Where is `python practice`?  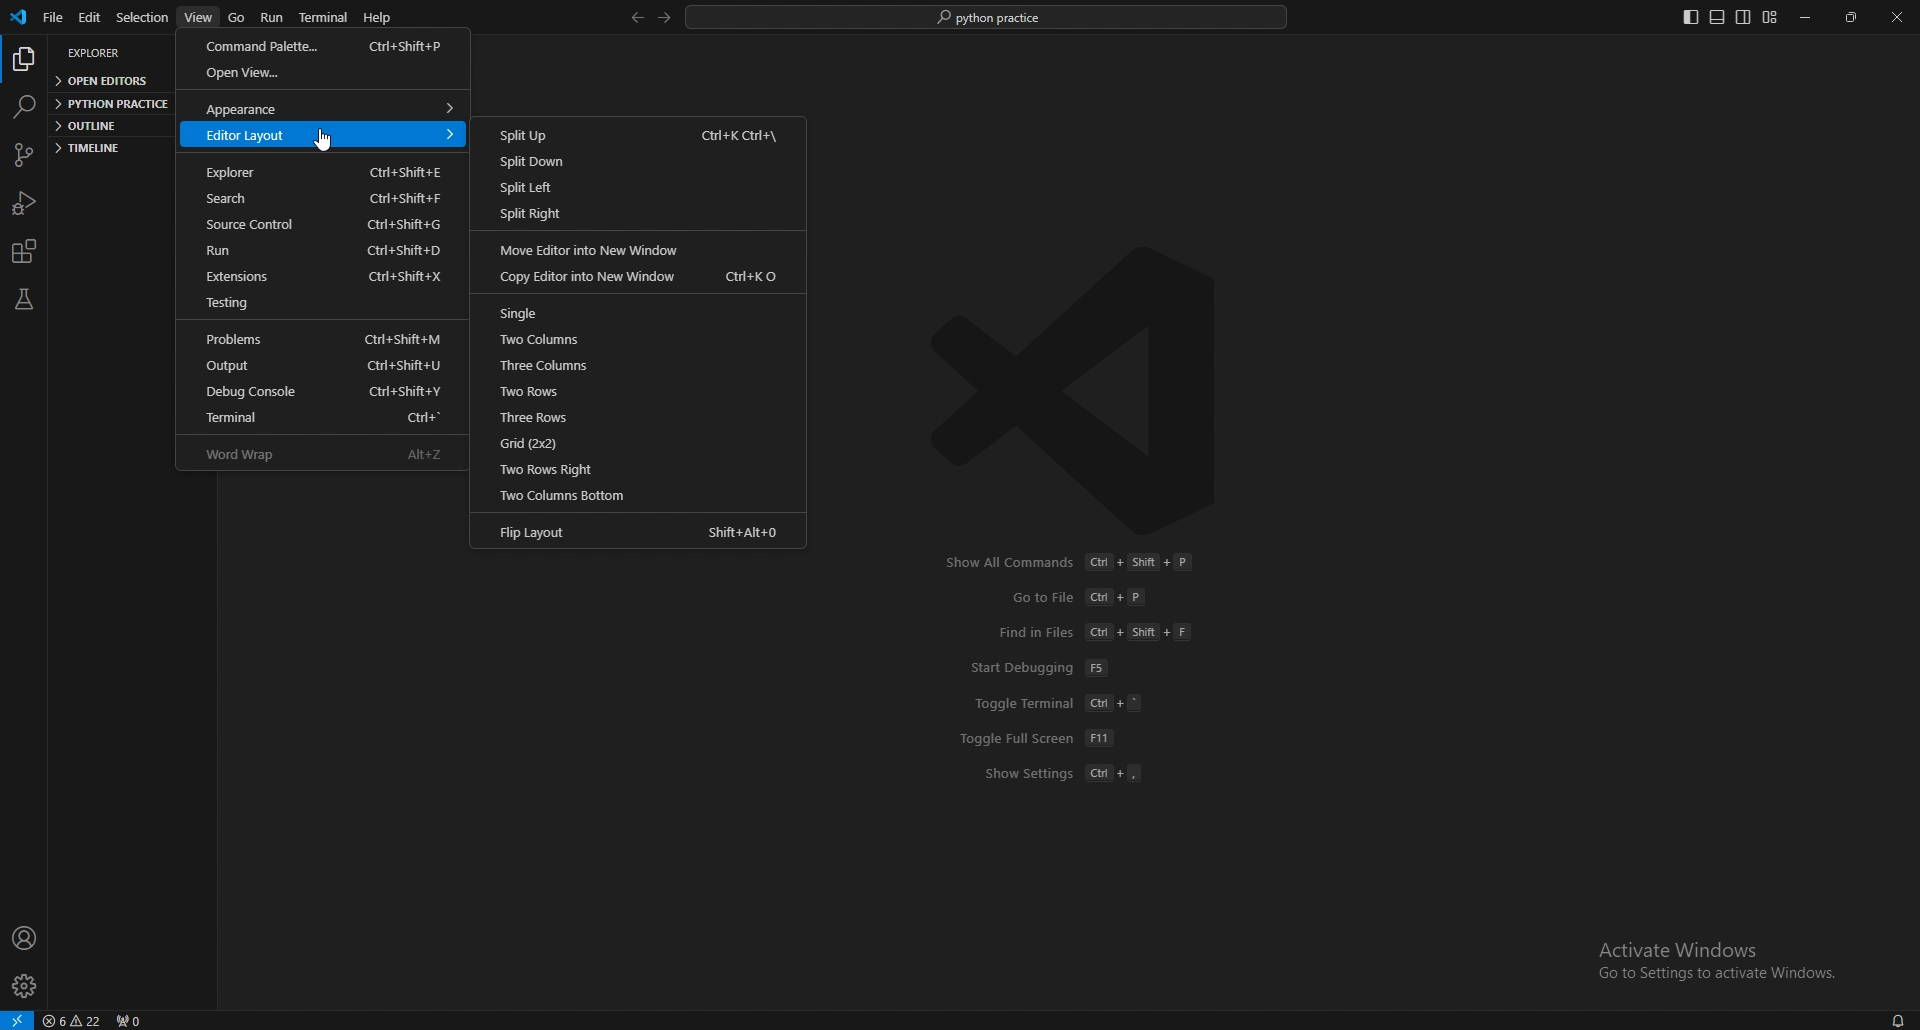 python practice is located at coordinates (110, 102).